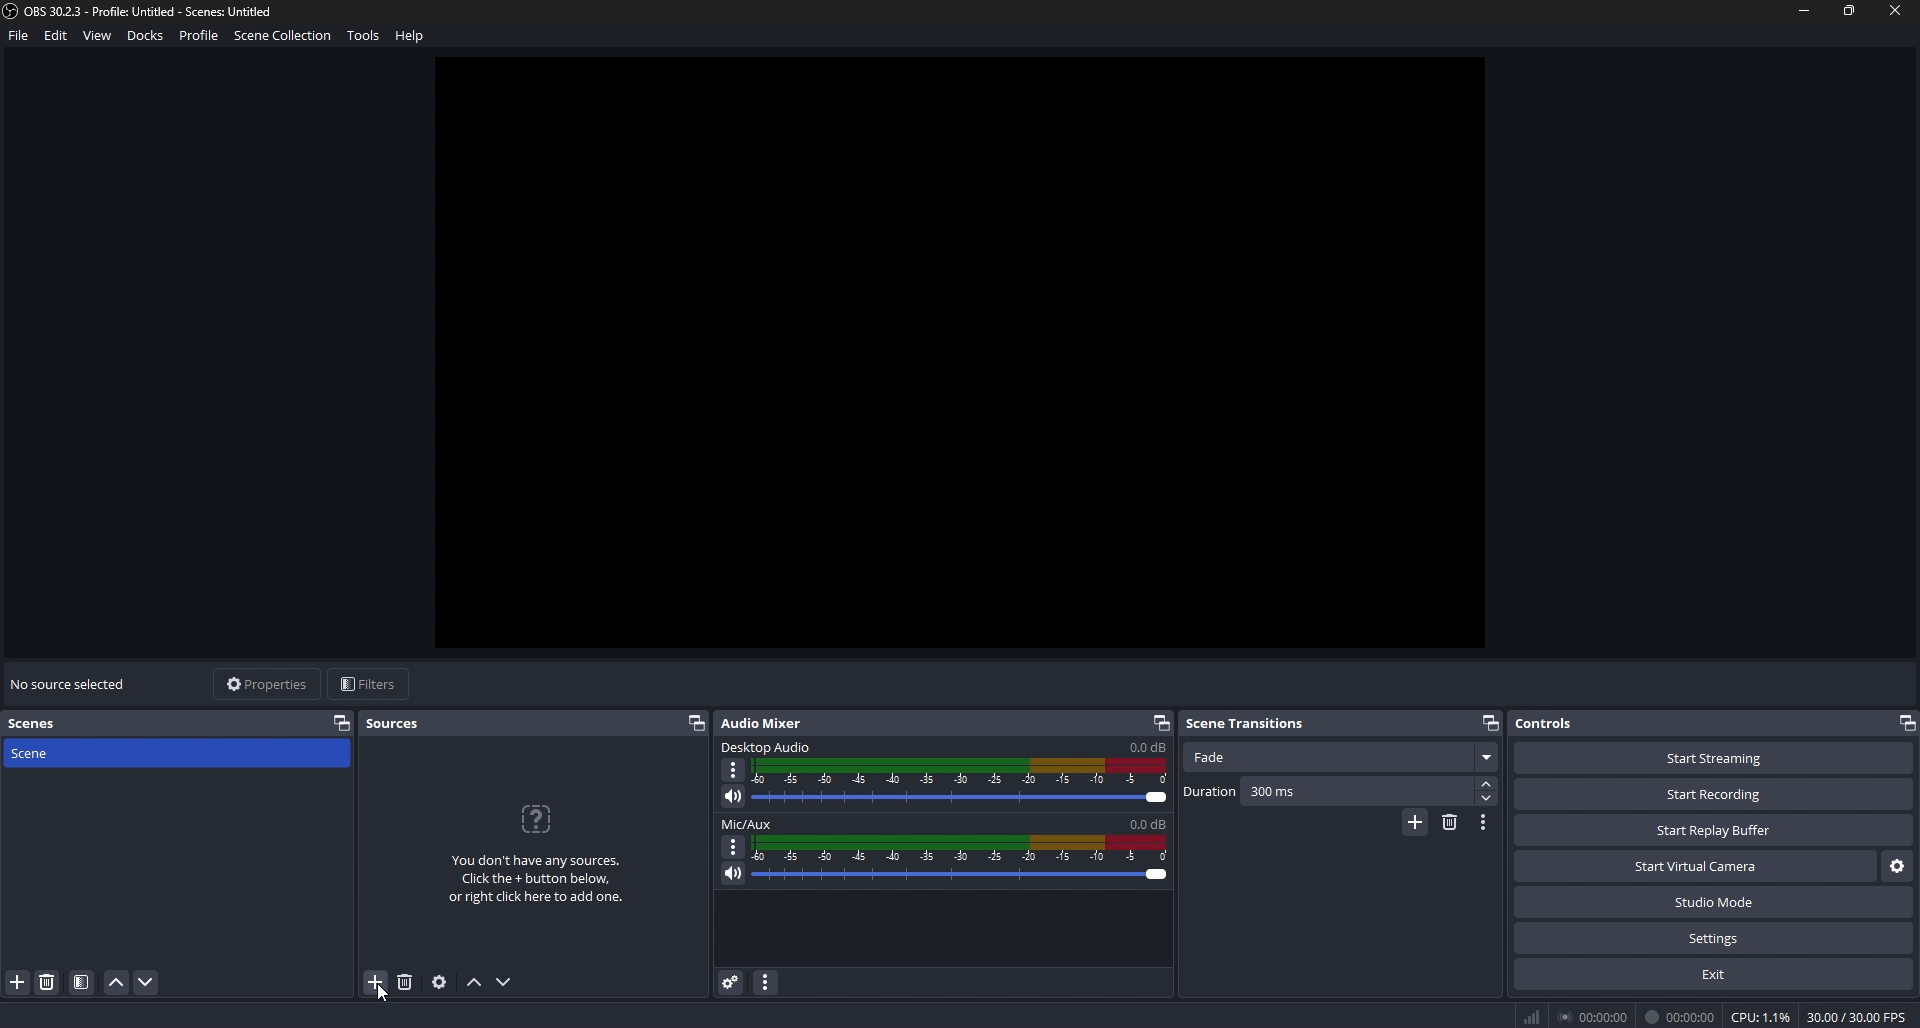 This screenshot has height=1028, width=1920. Describe the element at coordinates (371, 684) in the screenshot. I see `filters` at that location.